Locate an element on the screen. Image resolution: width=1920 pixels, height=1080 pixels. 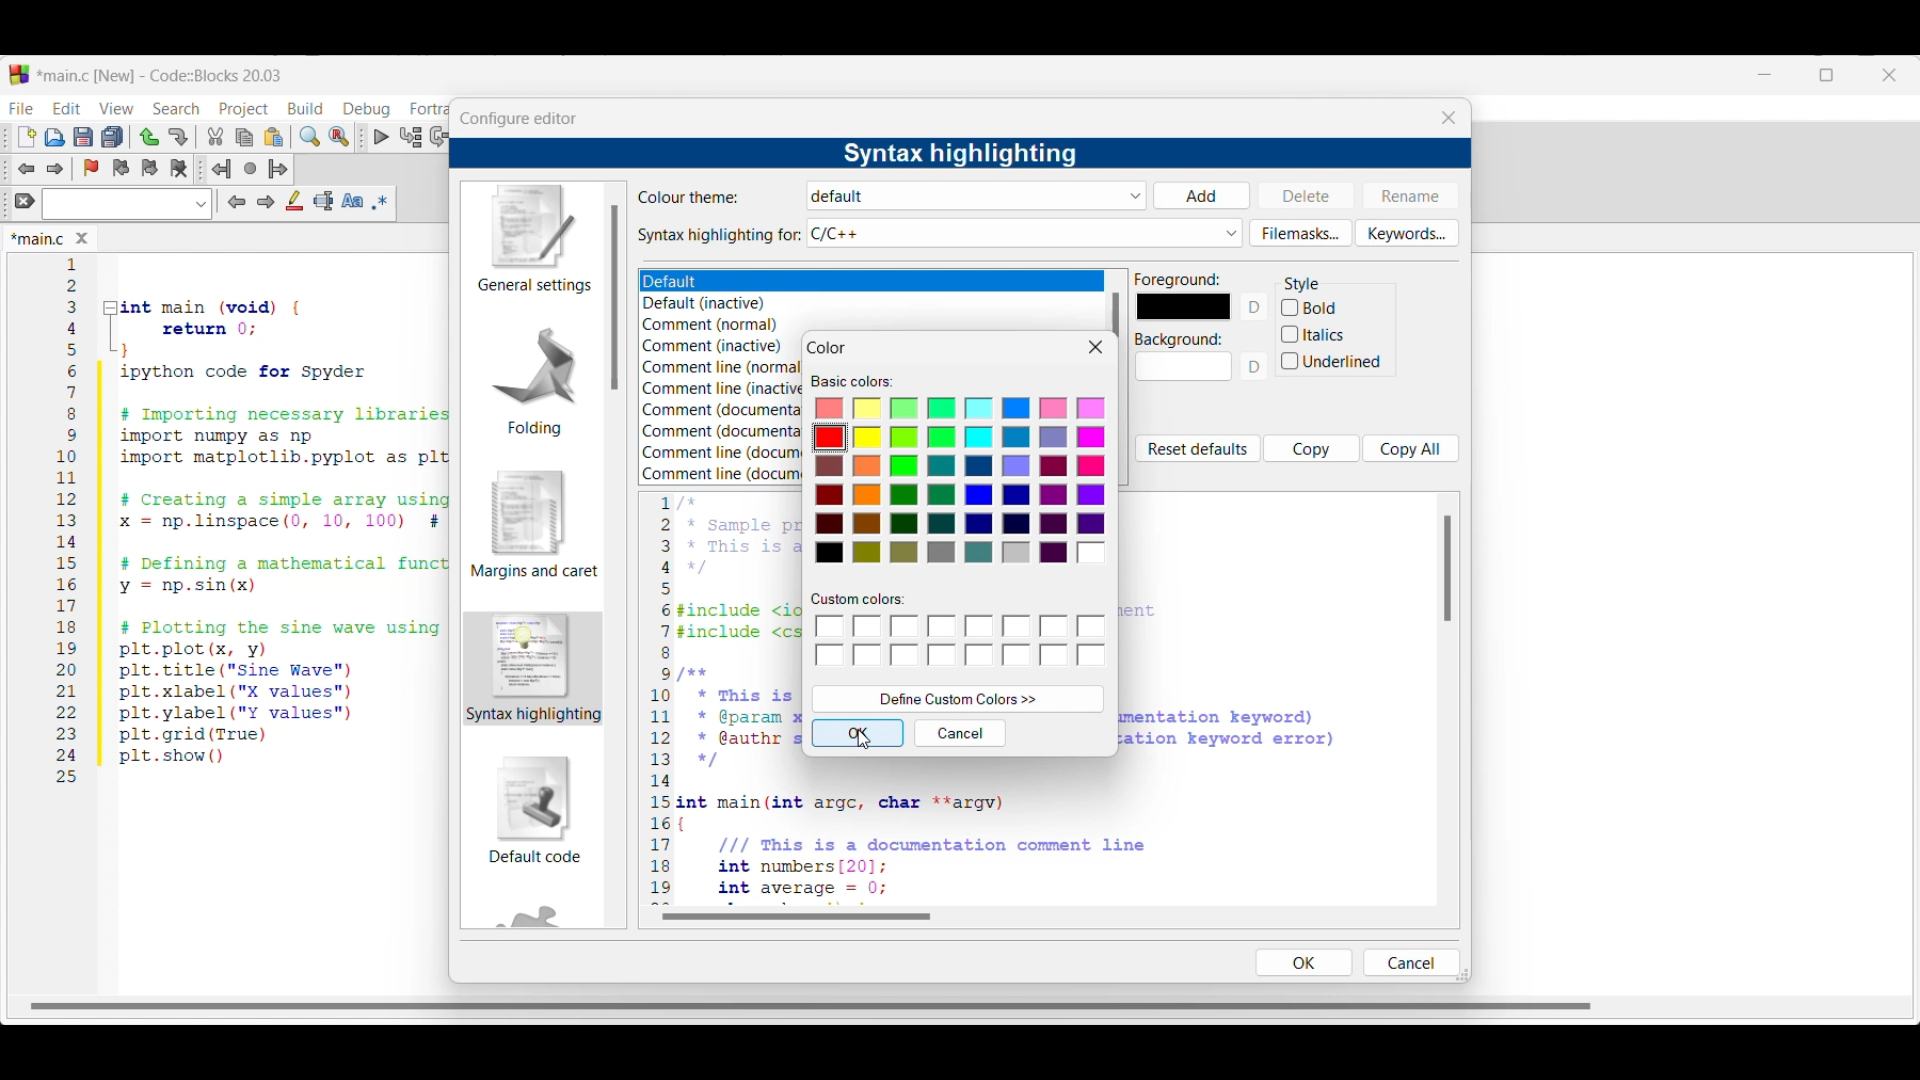
Bold is located at coordinates (1333, 306).